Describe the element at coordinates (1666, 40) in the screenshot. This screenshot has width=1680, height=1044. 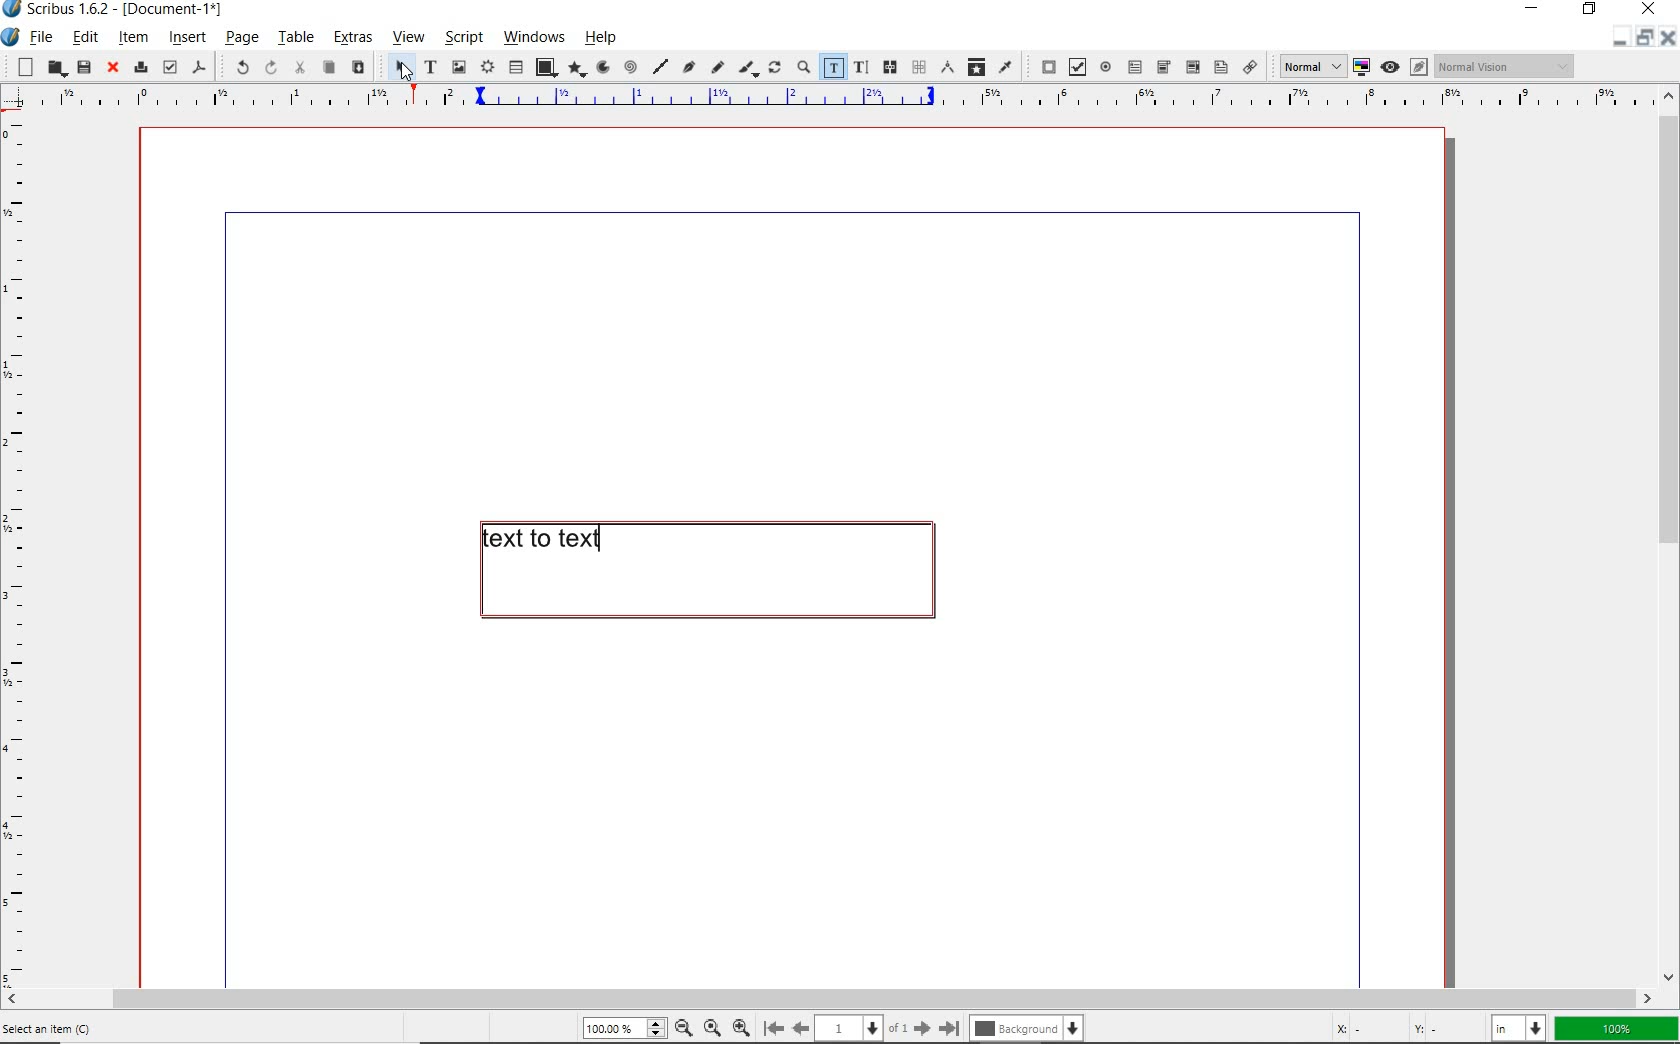
I see `Close` at that location.